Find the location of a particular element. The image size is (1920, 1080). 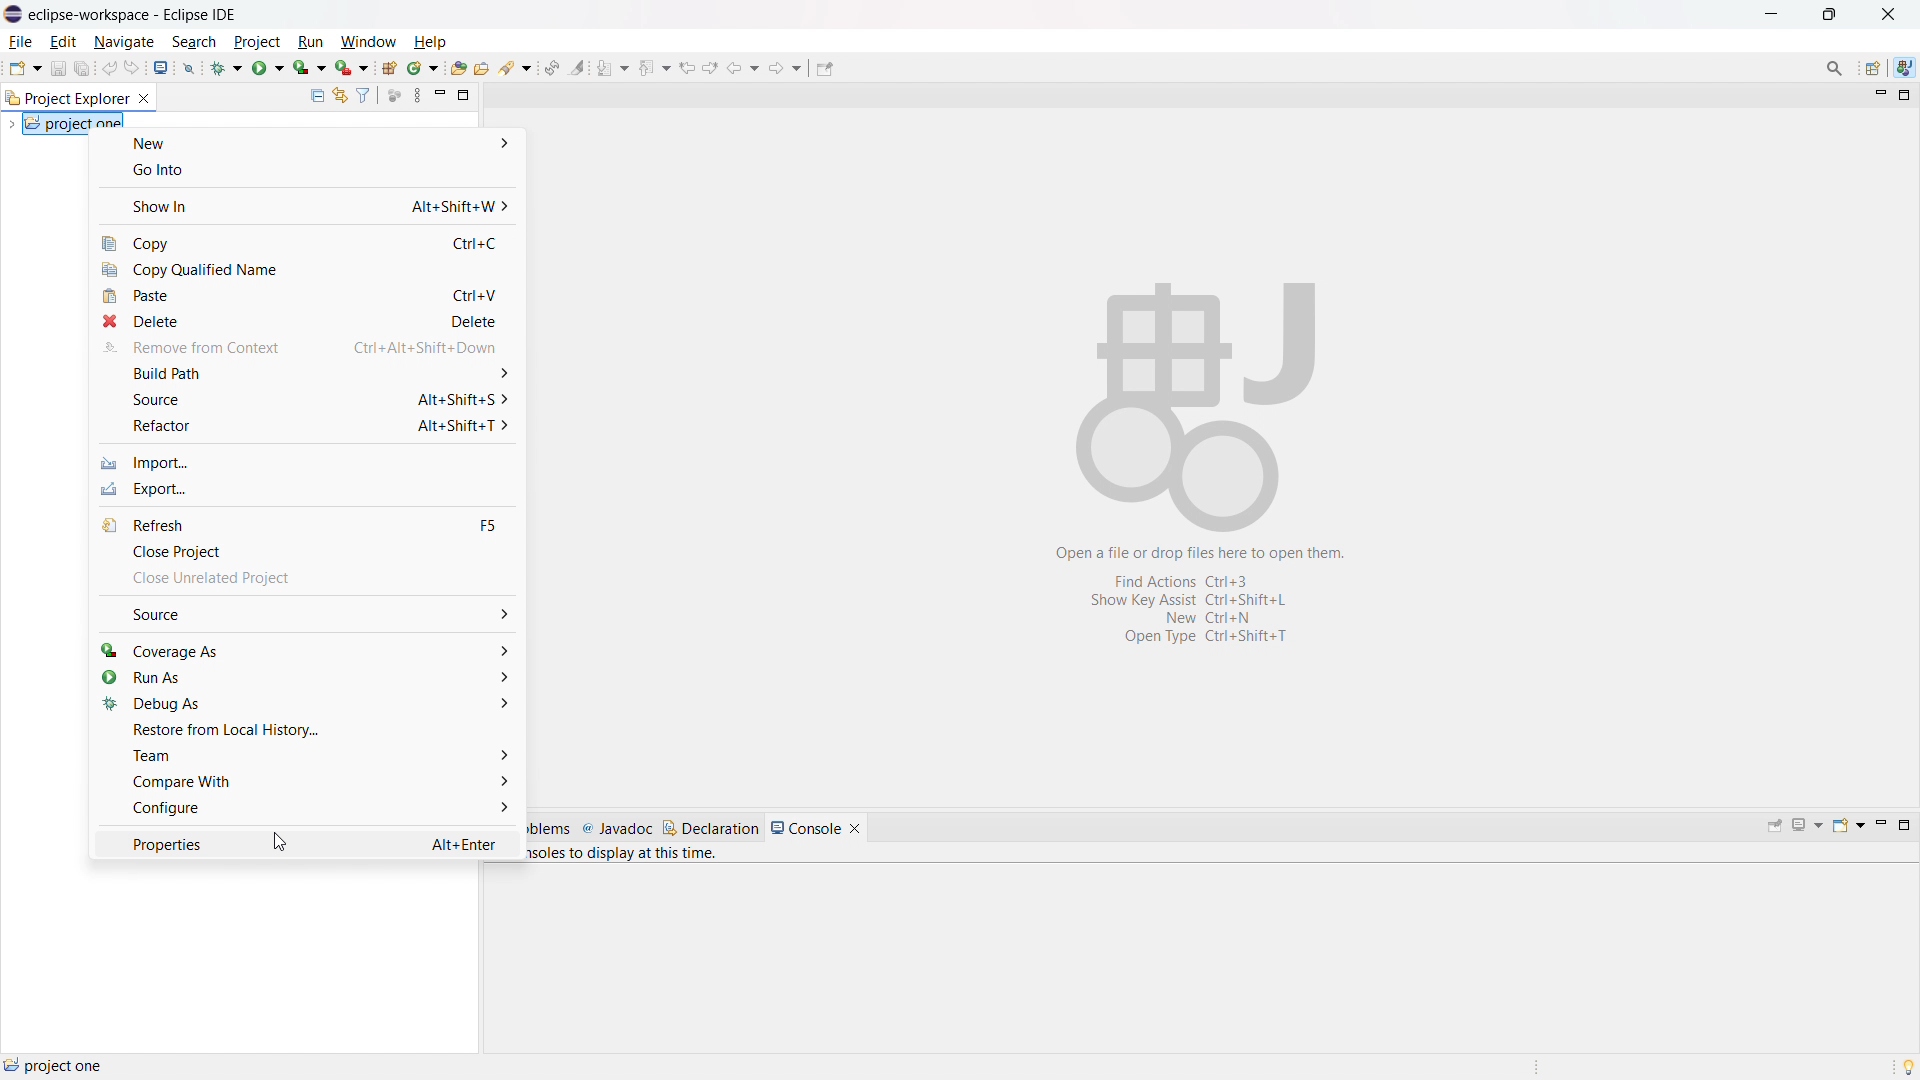

new is located at coordinates (24, 67).